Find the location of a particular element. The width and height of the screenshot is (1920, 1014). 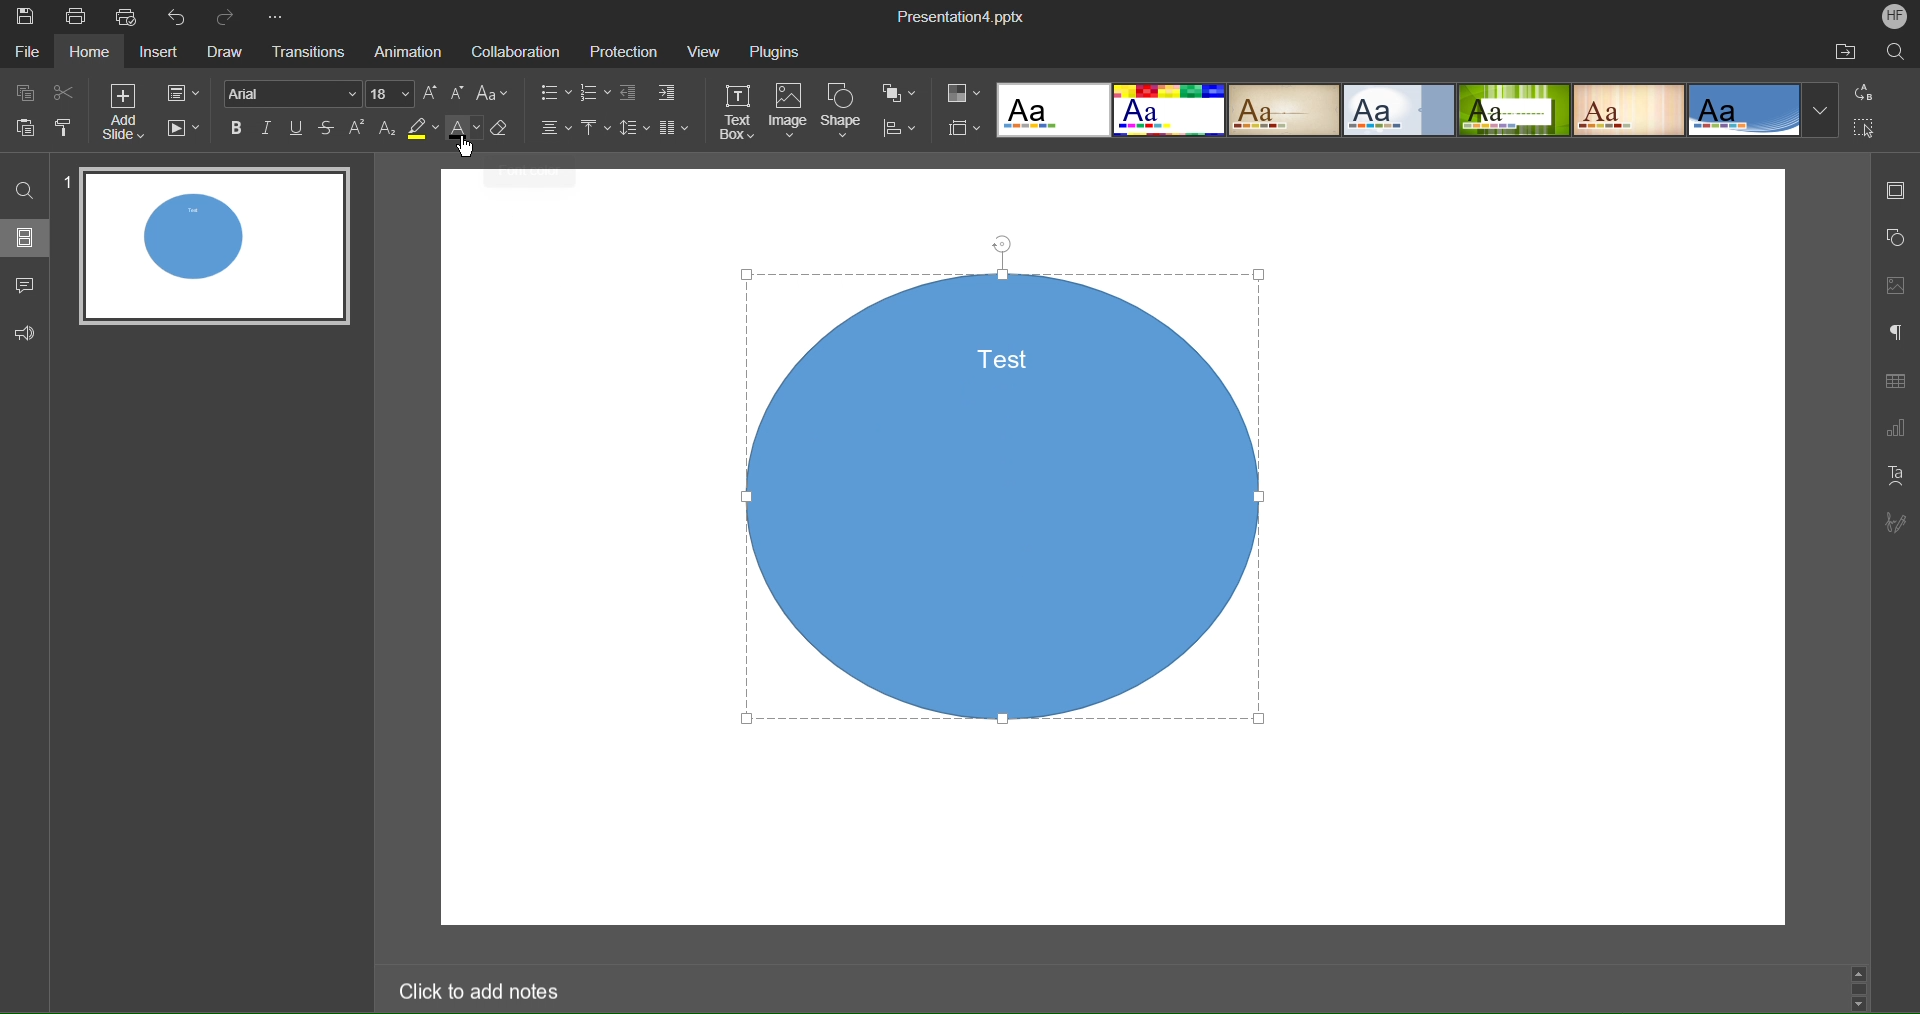

Animation is located at coordinates (405, 51).